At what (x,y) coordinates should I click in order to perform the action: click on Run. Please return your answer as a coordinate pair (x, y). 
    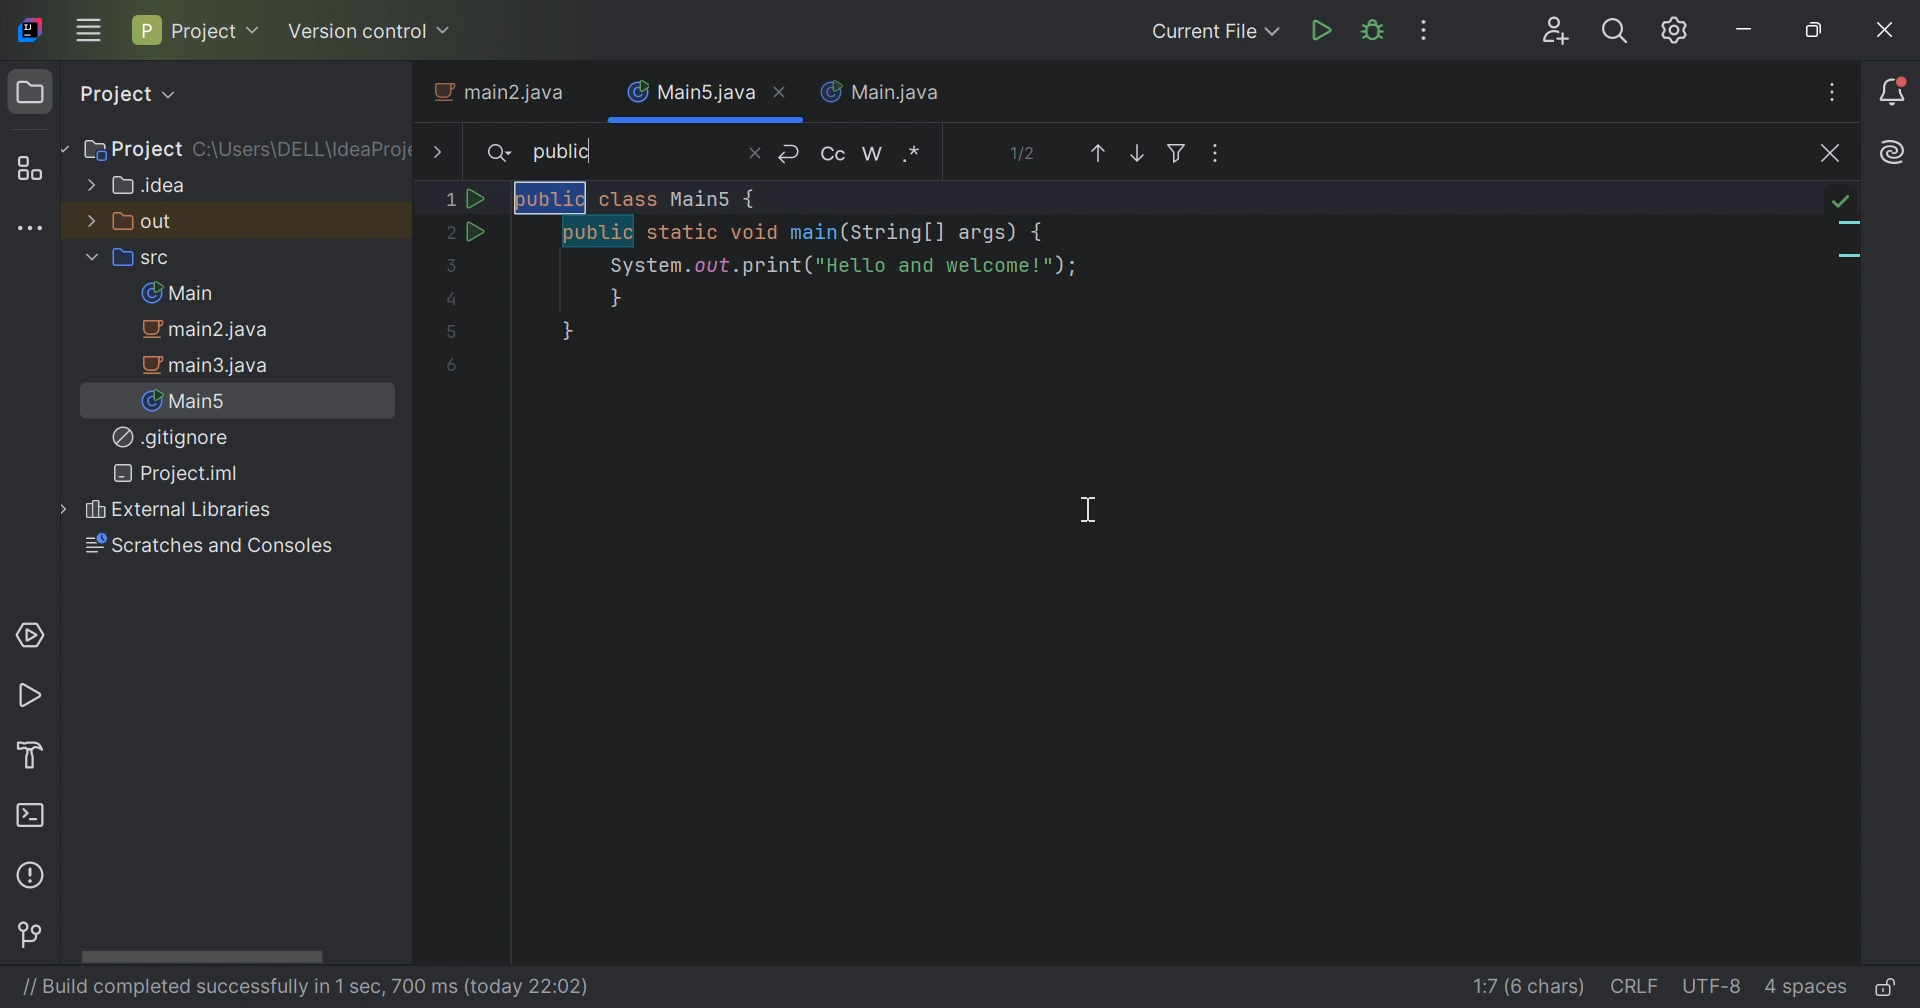
    Looking at the image, I should click on (1324, 30).